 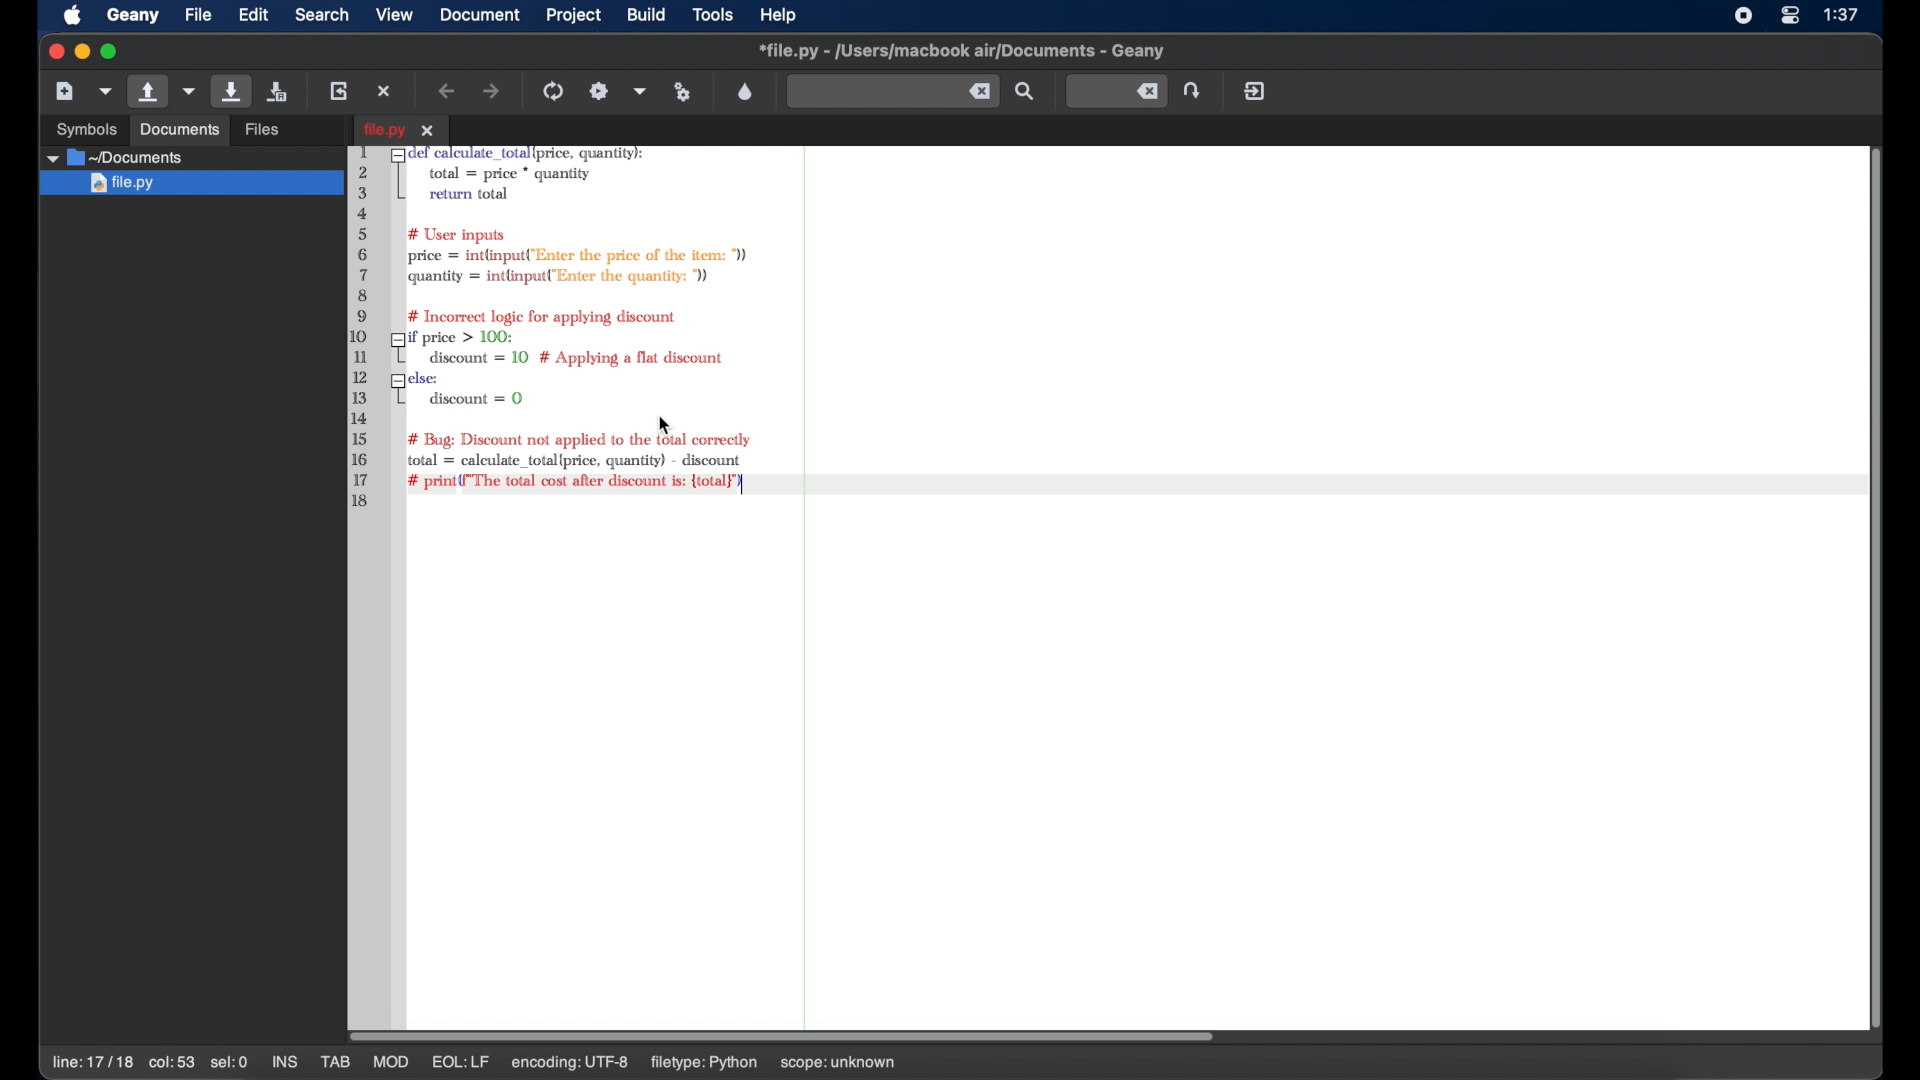 What do you see at coordinates (702, 1064) in the screenshot?
I see `filetype: python` at bounding box center [702, 1064].